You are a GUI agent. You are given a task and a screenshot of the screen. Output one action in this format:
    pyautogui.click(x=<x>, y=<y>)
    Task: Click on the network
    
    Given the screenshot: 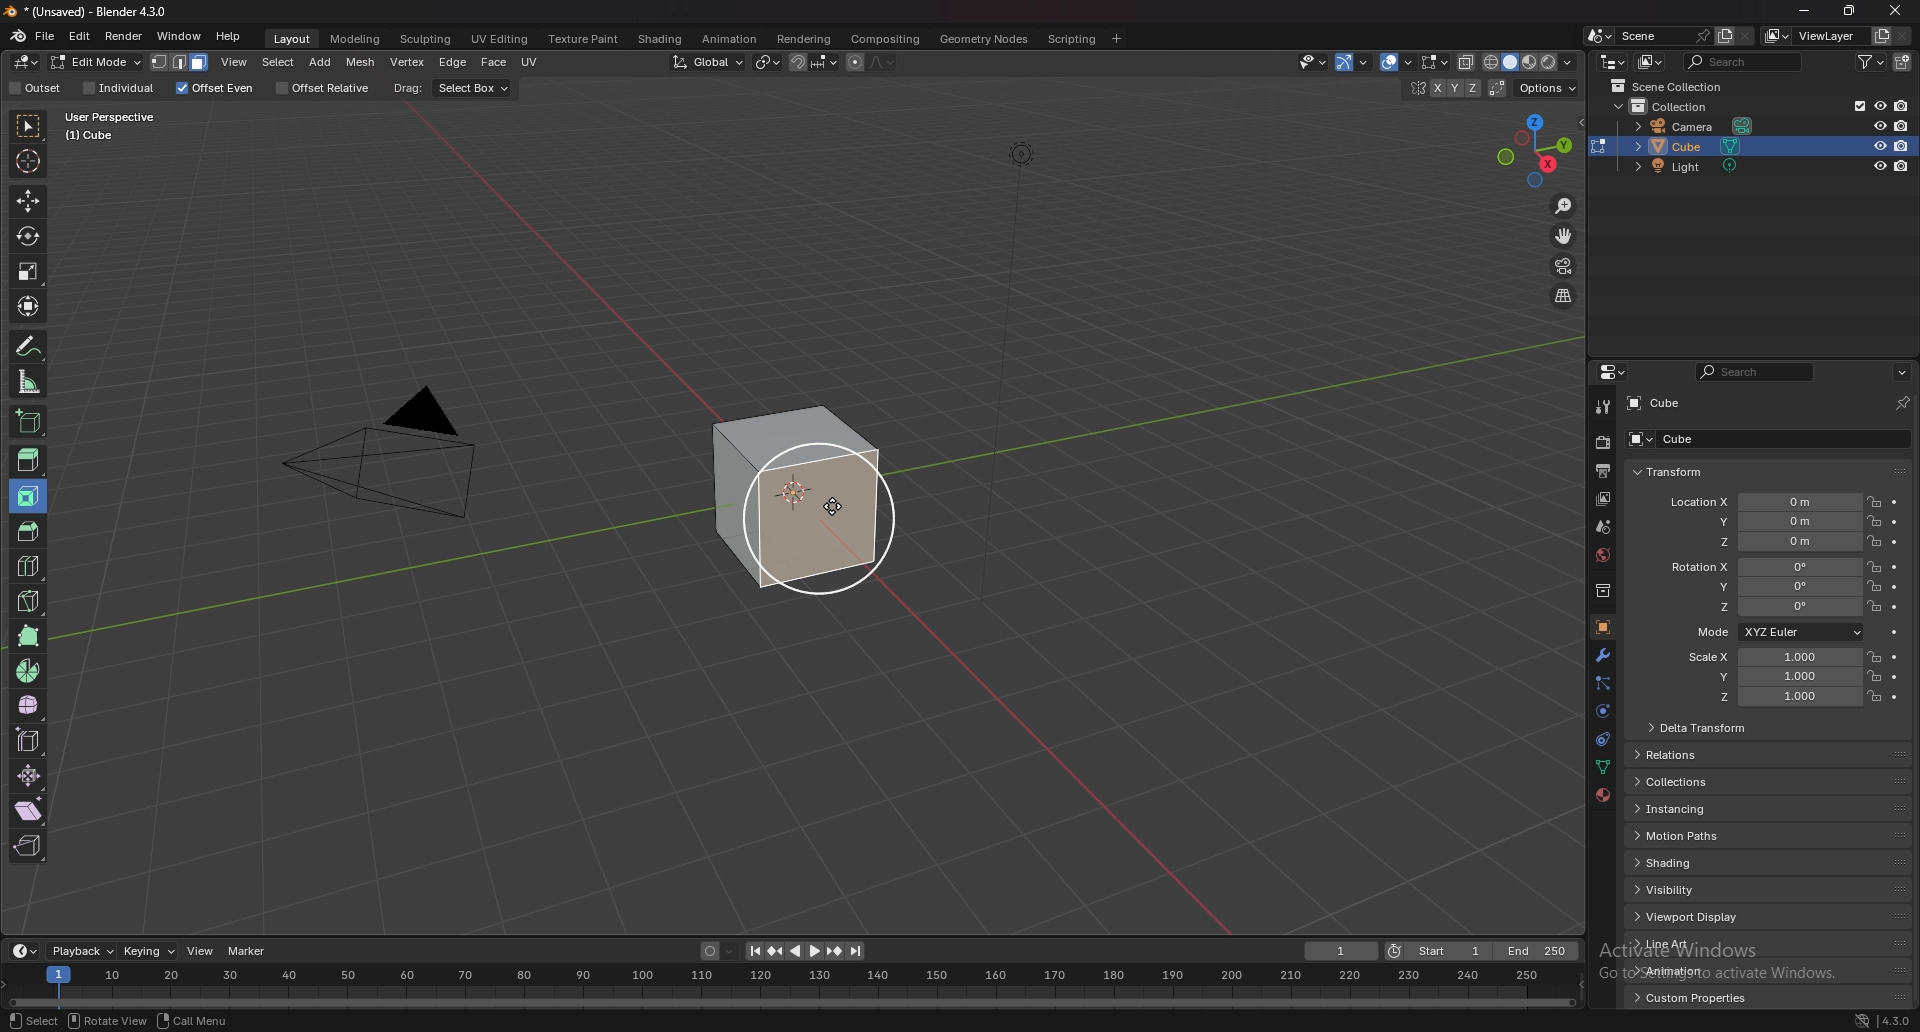 What is the action you would take?
    pyautogui.click(x=1863, y=1020)
    